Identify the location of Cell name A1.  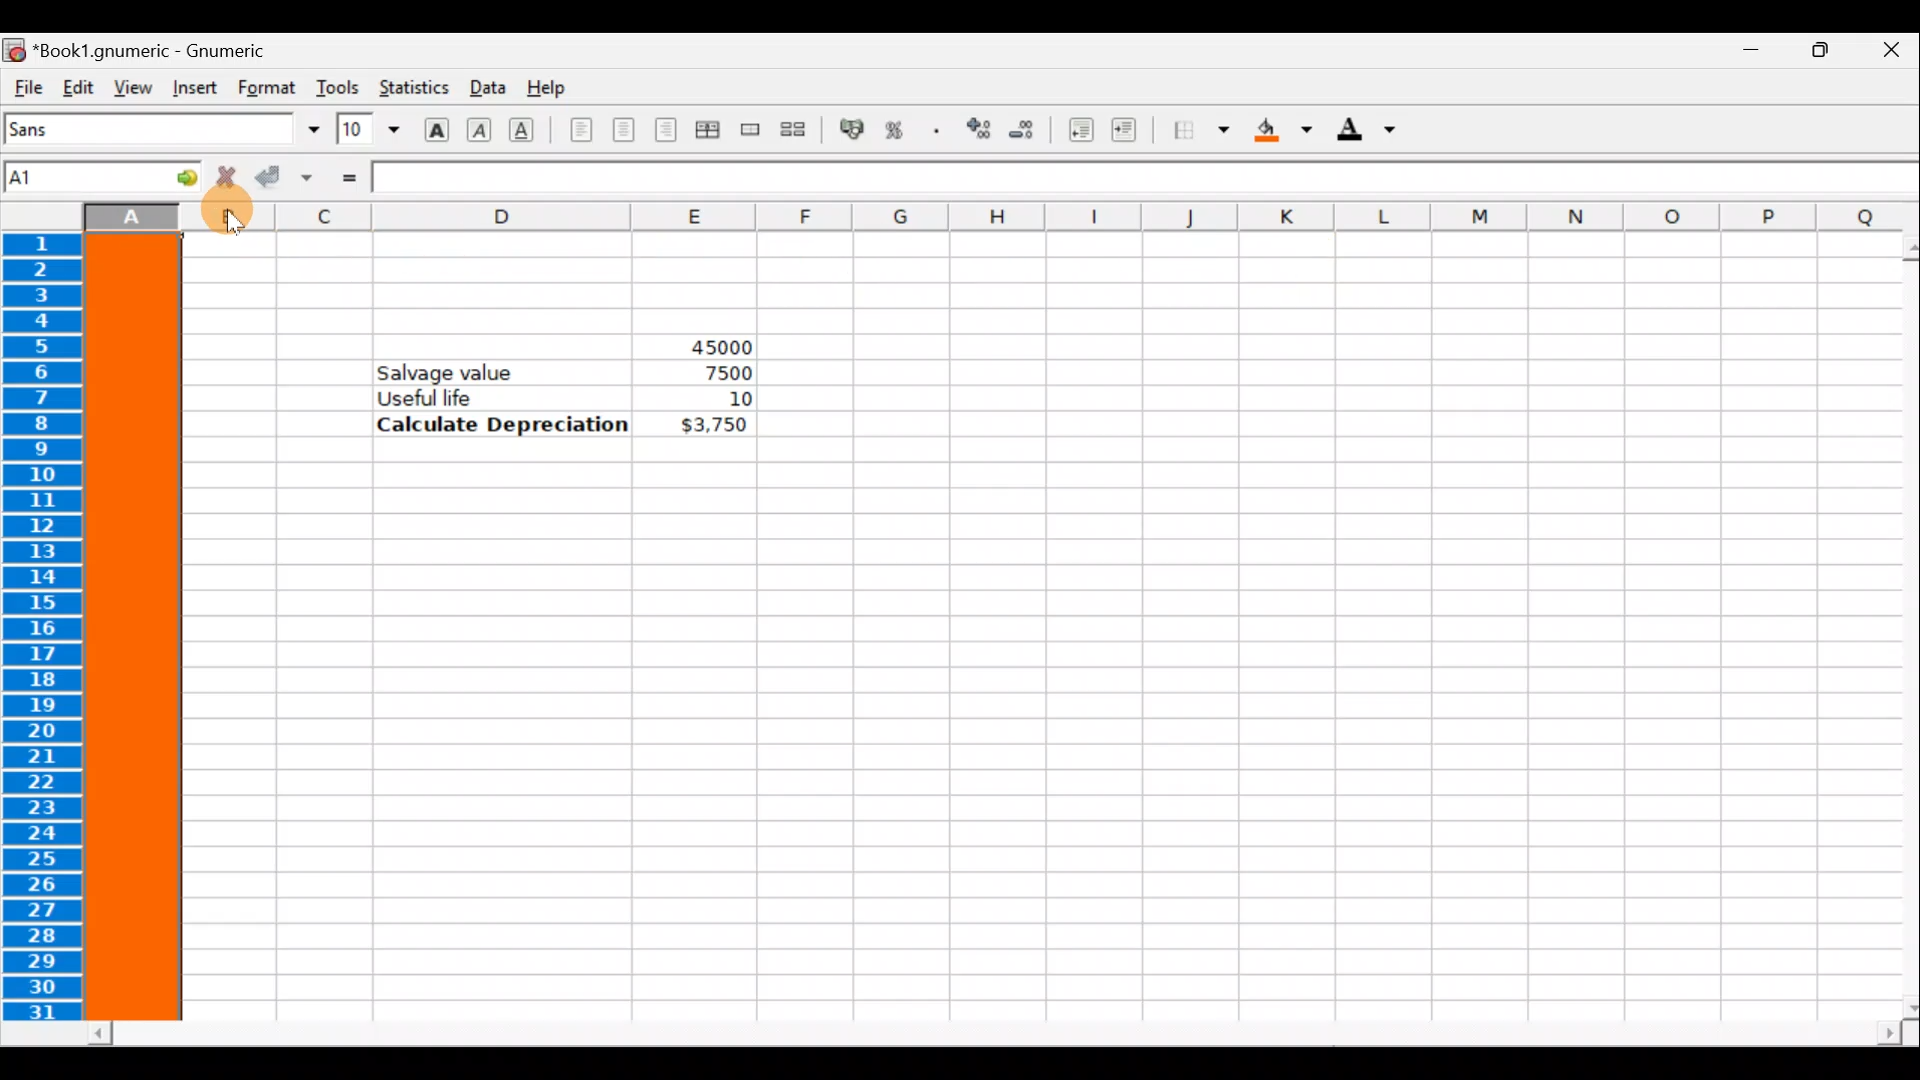
(71, 180).